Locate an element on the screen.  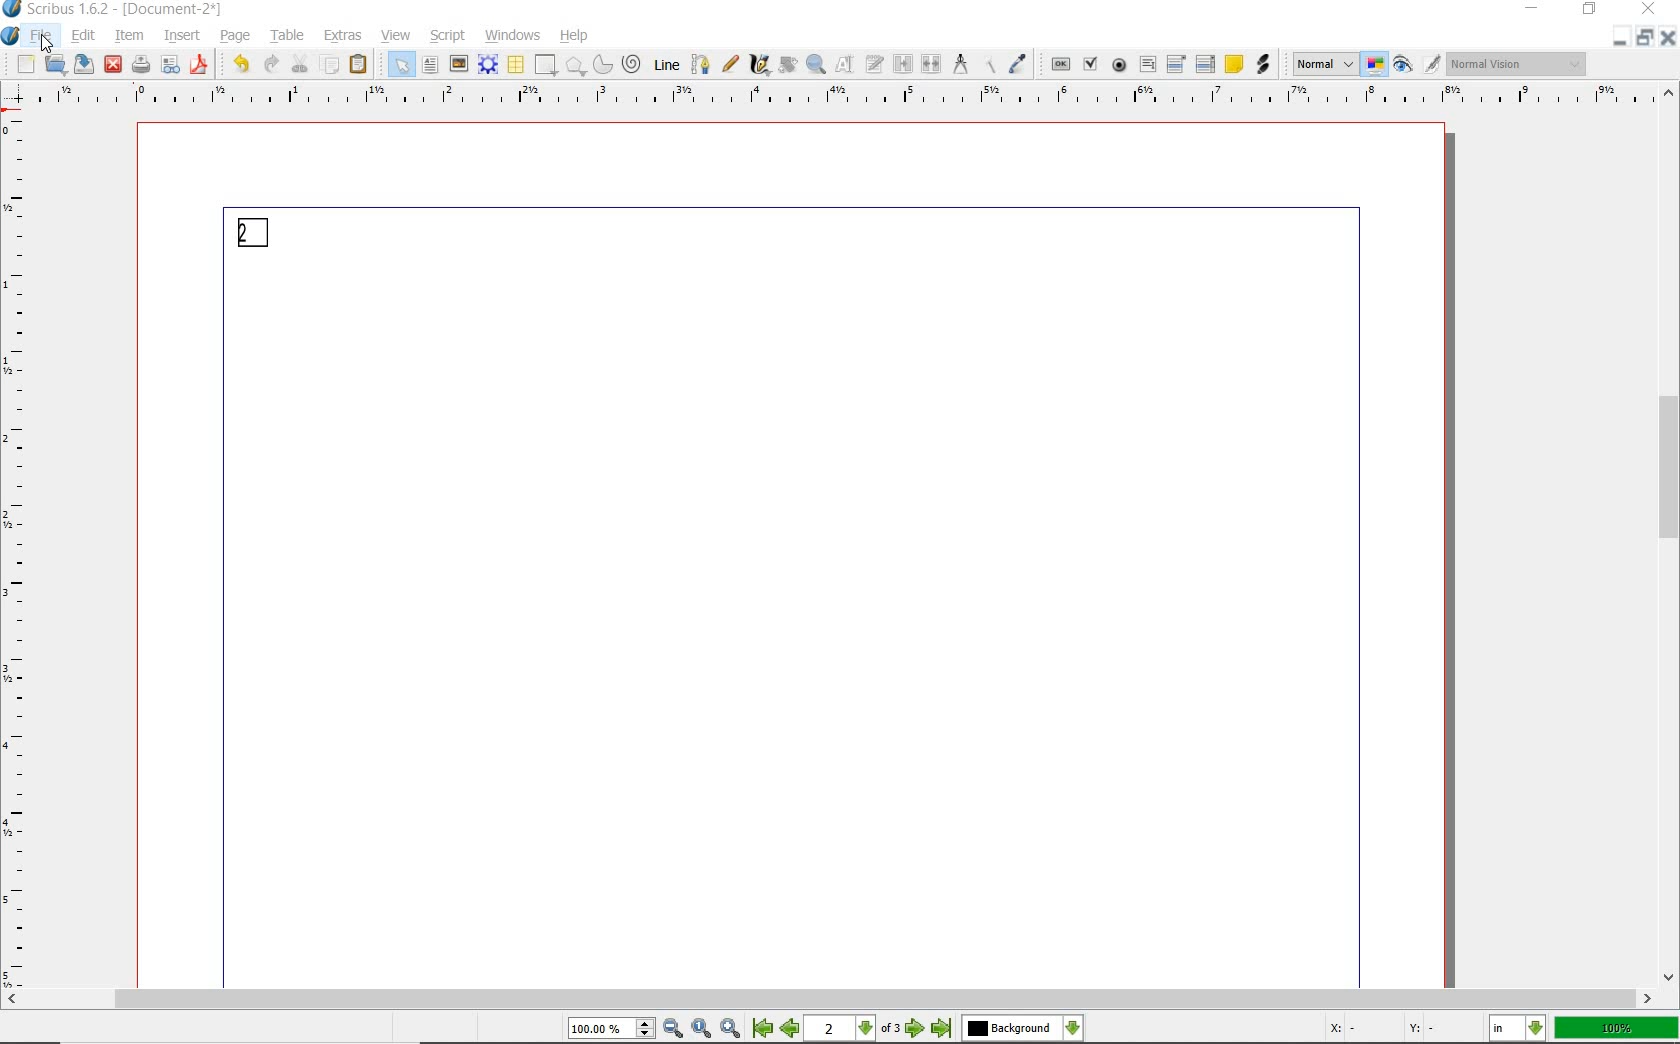
pdf combo box is located at coordinates (1177, 66).